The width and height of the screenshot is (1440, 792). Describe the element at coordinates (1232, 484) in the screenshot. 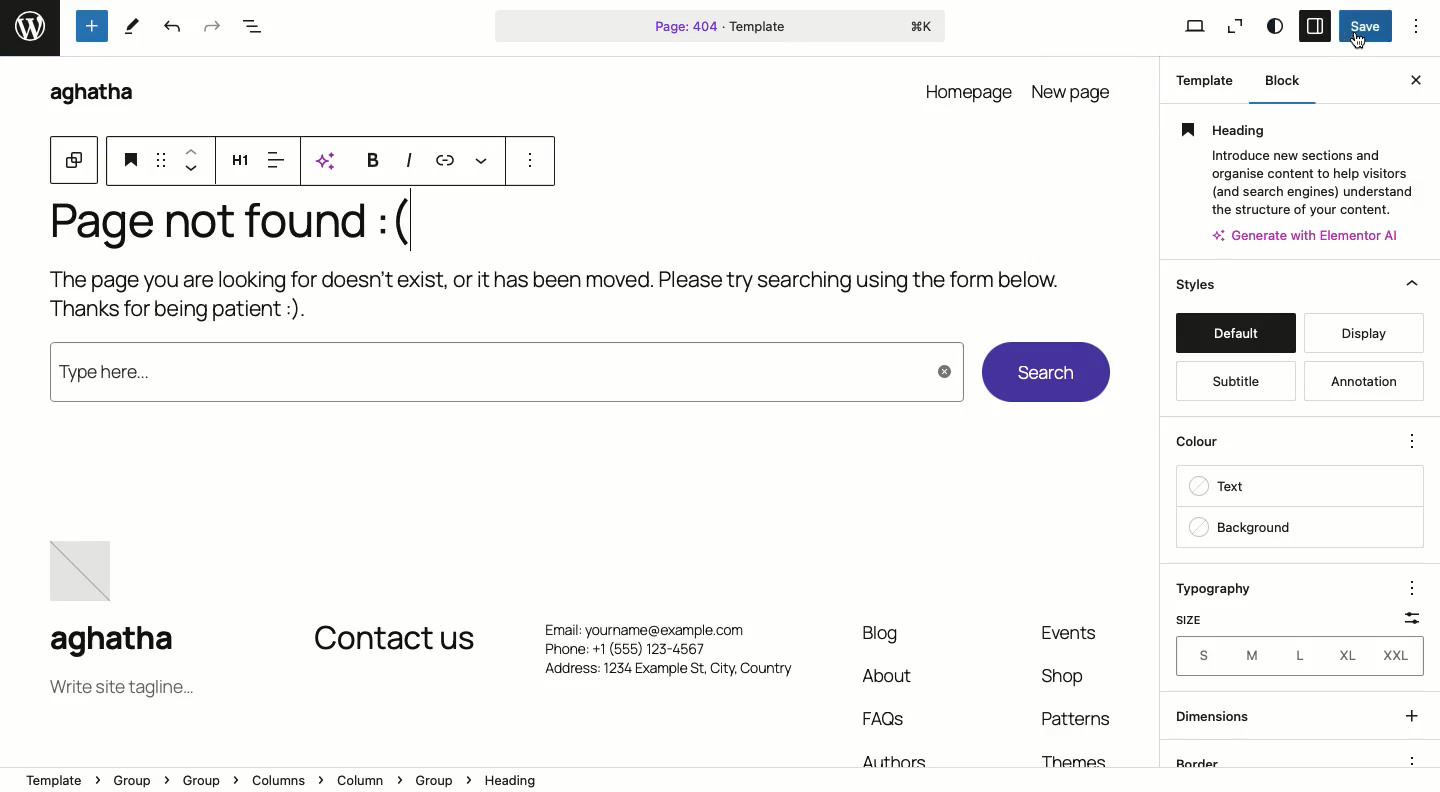

I see `text` at that location.